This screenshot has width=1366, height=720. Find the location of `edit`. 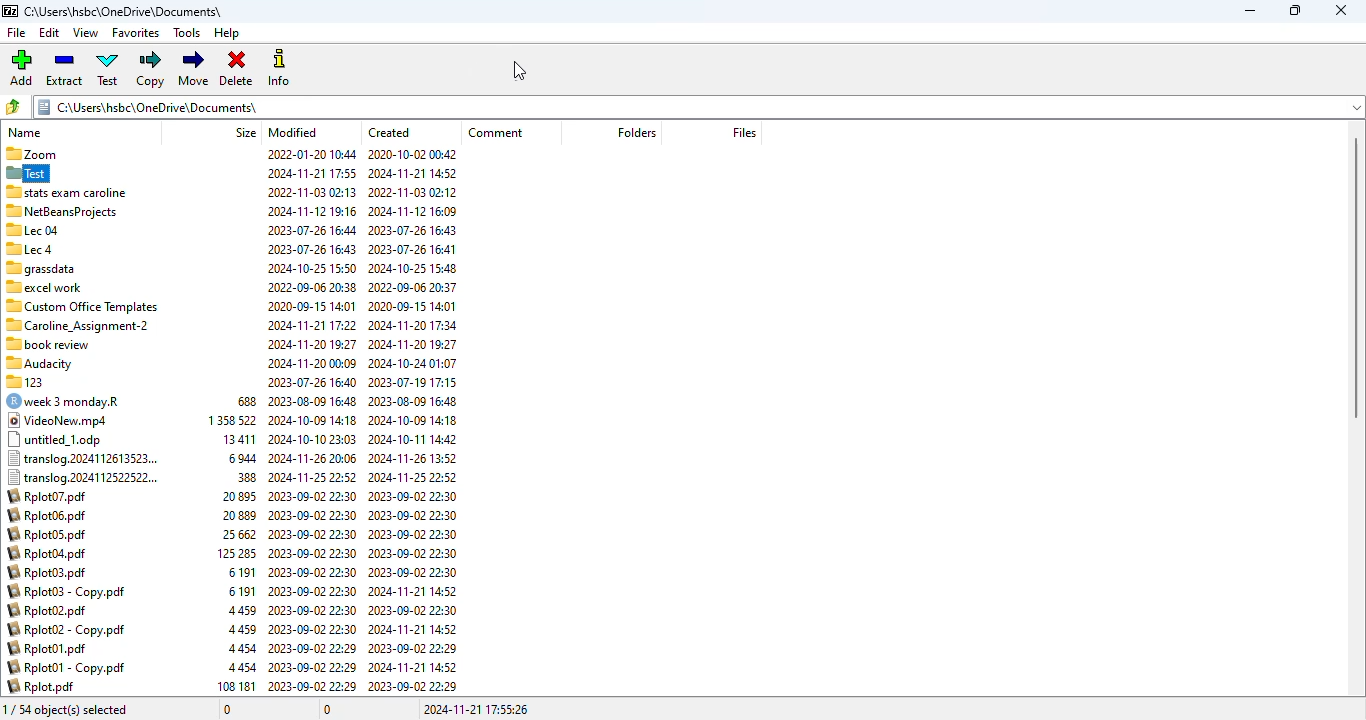

edit is located at coordinates (49, 32).